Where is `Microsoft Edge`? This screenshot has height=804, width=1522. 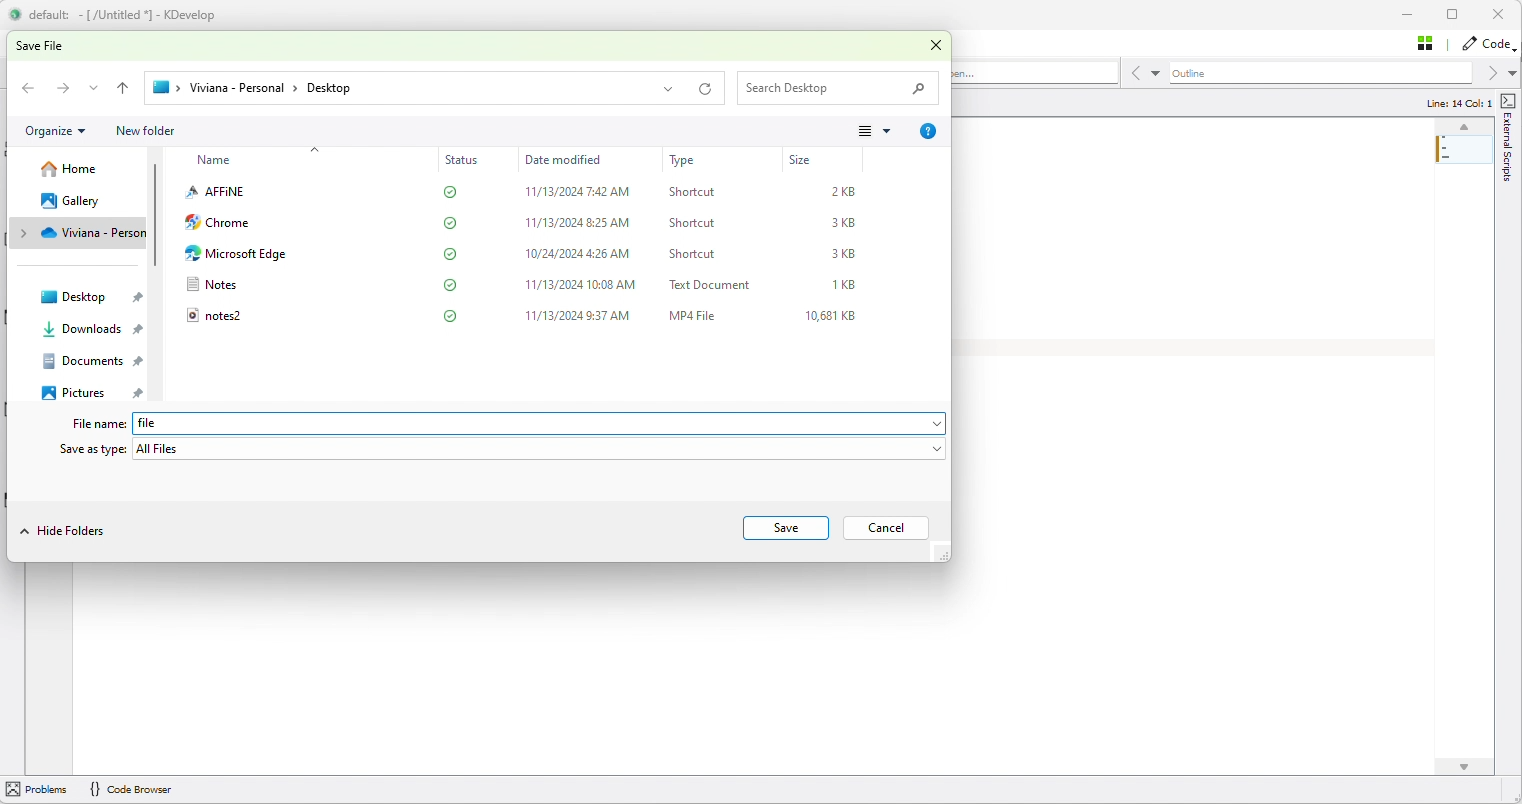 Microsoft Edge is located at coordinates (235, 254).